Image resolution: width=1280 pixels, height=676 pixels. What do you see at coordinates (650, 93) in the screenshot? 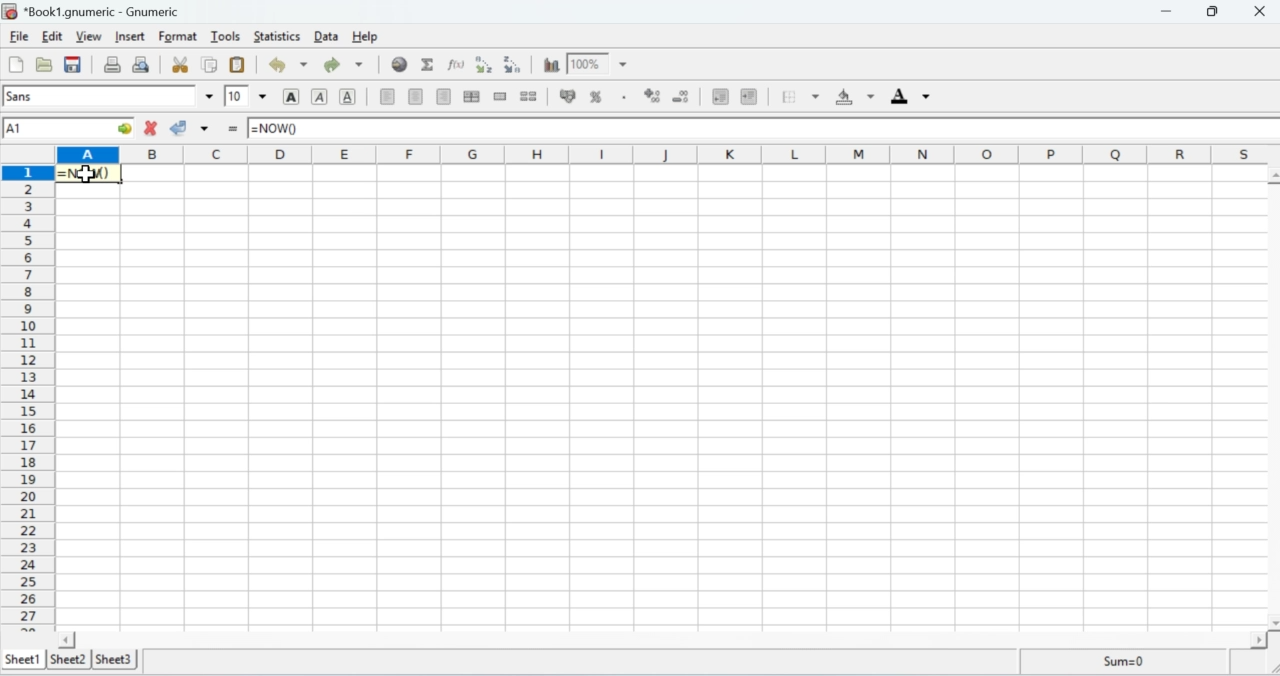
I see `Increase the number of decimals displayed` at bounding box center [650, 93].